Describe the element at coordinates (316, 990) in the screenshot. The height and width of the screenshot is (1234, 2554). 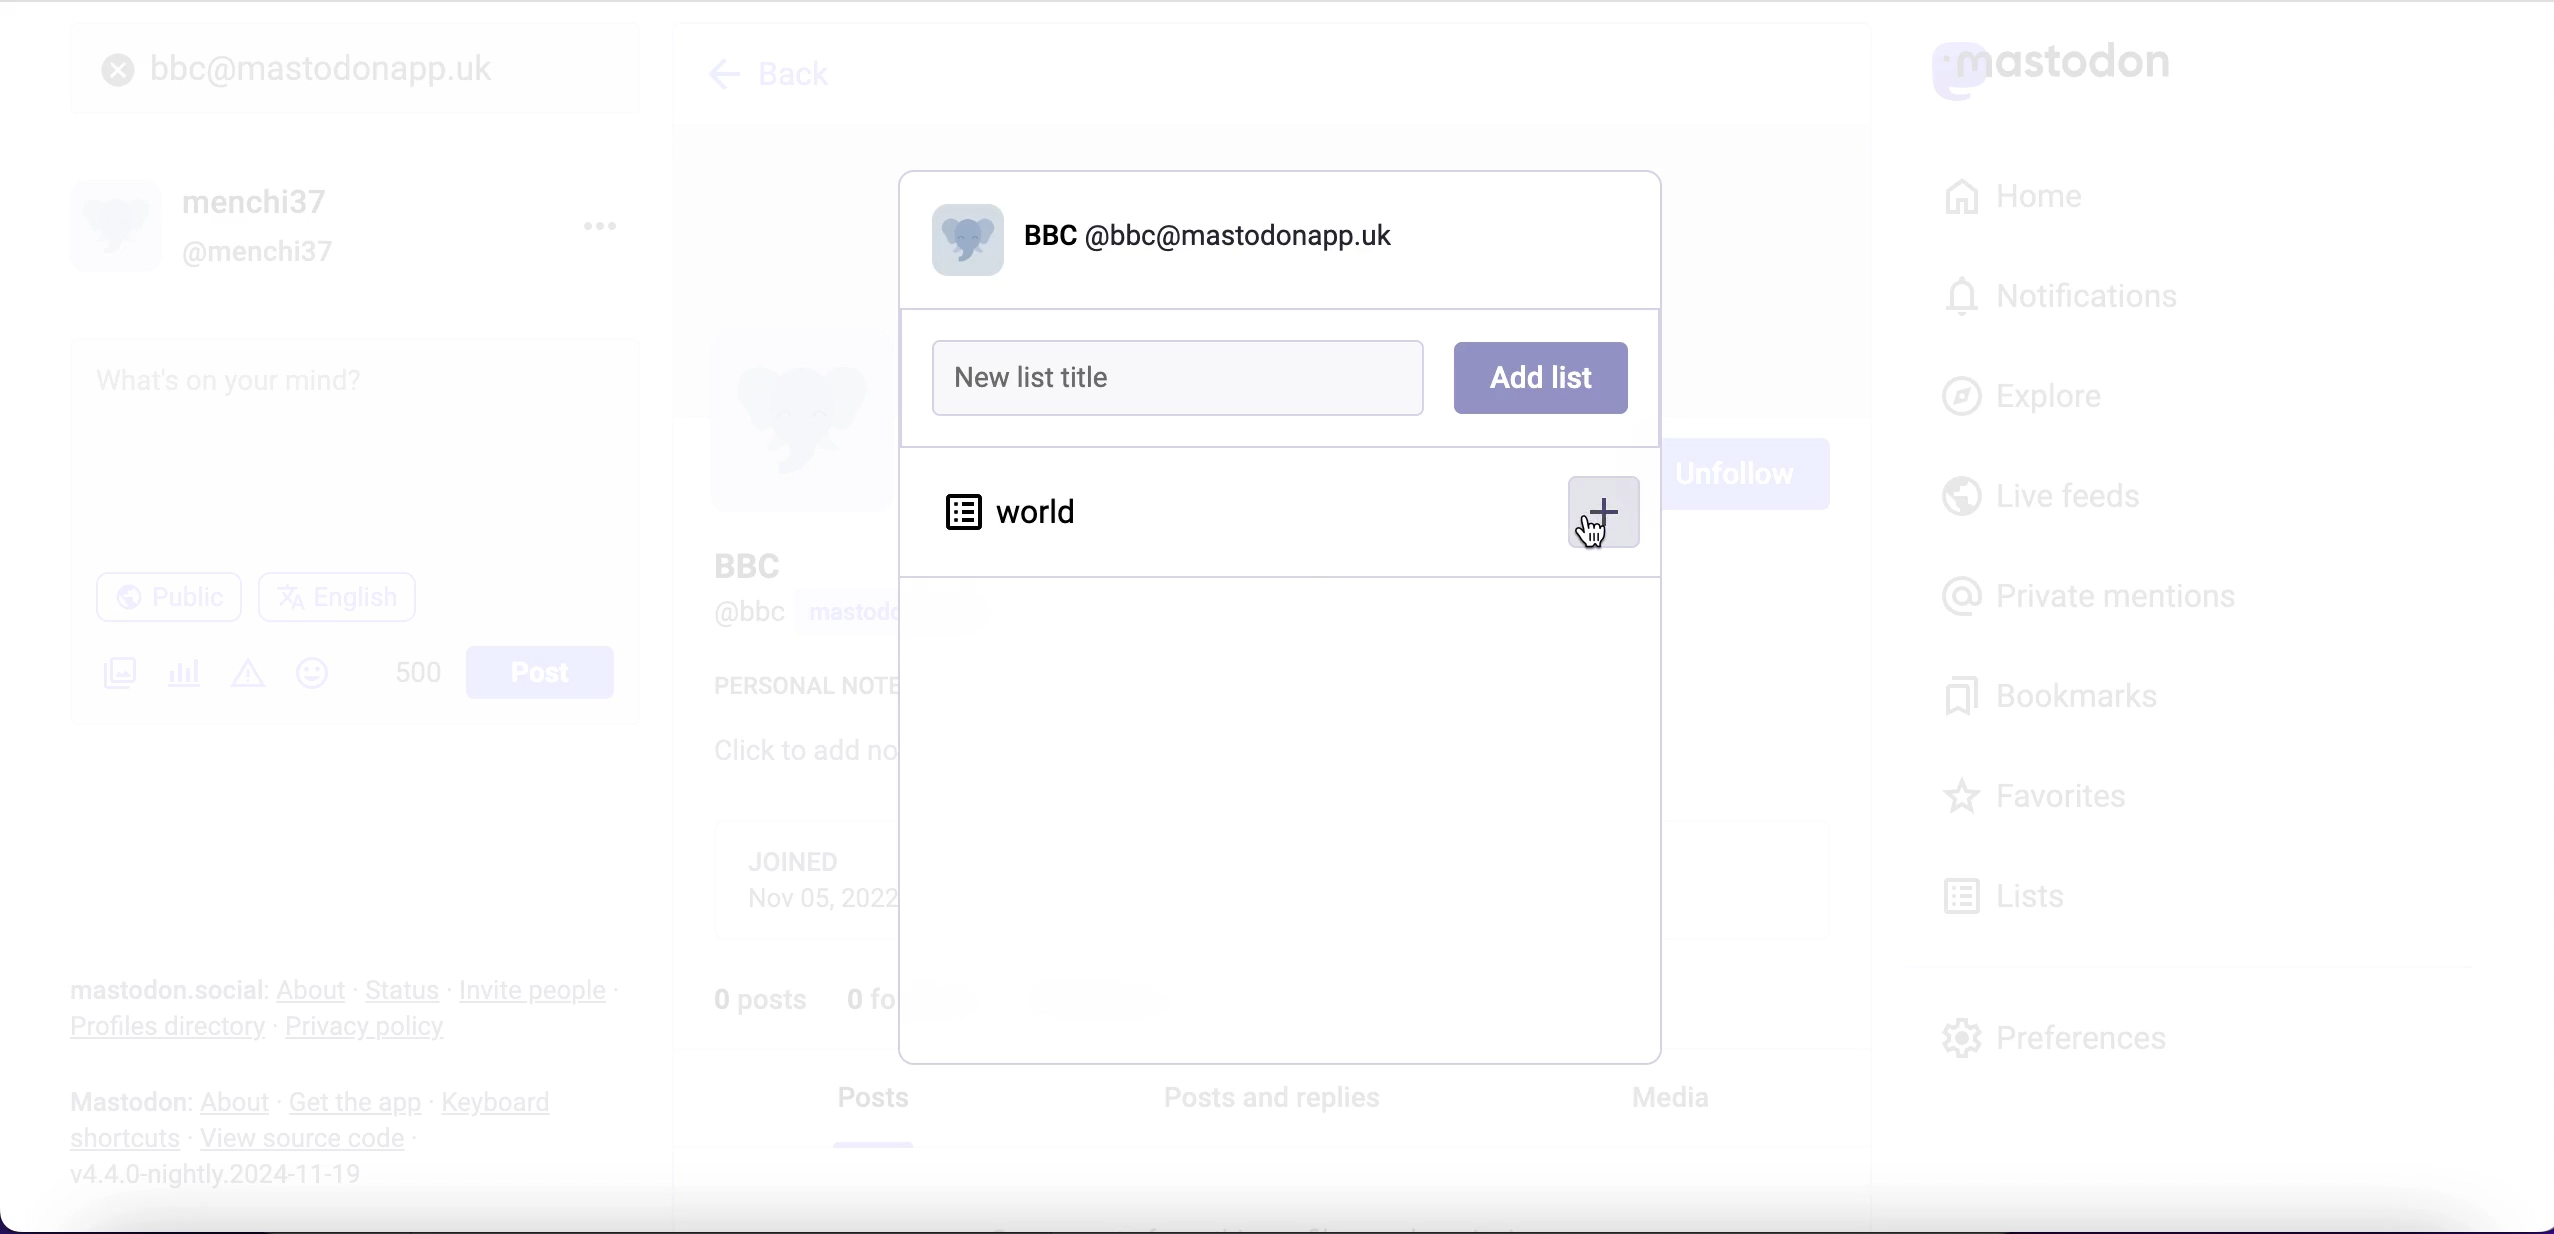
I see `about` at that location.